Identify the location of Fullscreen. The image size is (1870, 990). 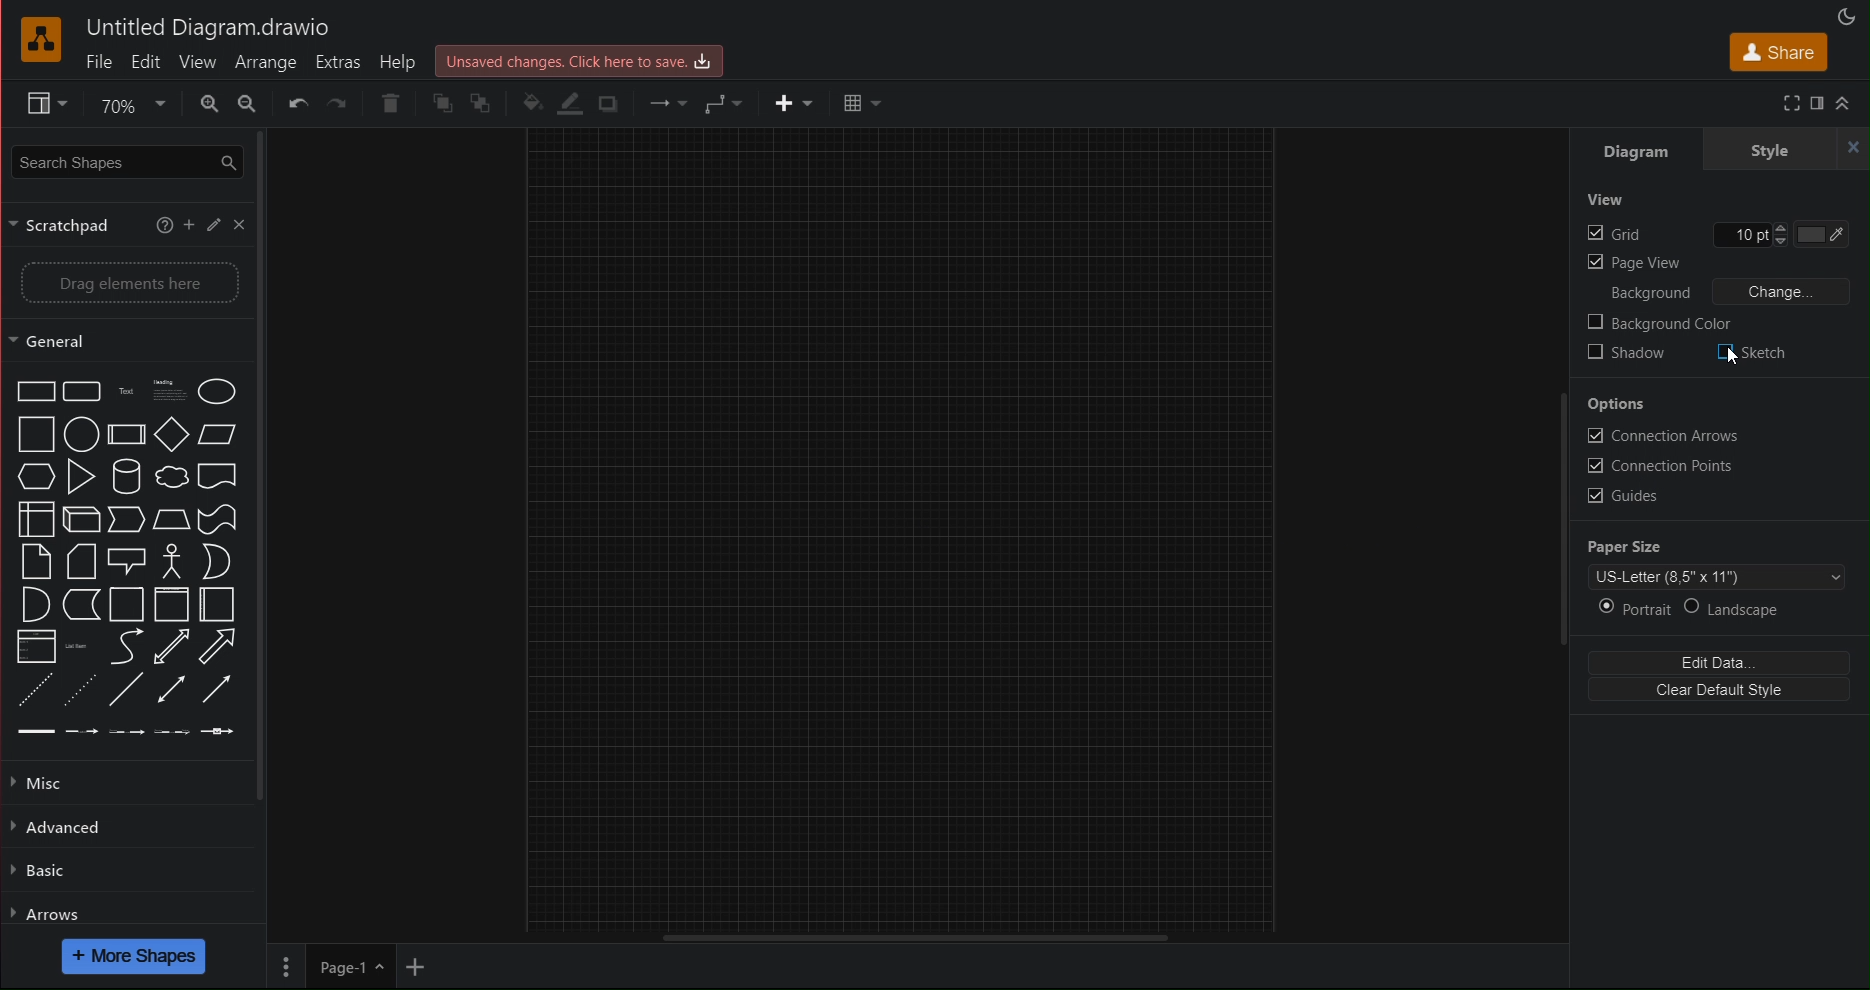
(1790, 105).